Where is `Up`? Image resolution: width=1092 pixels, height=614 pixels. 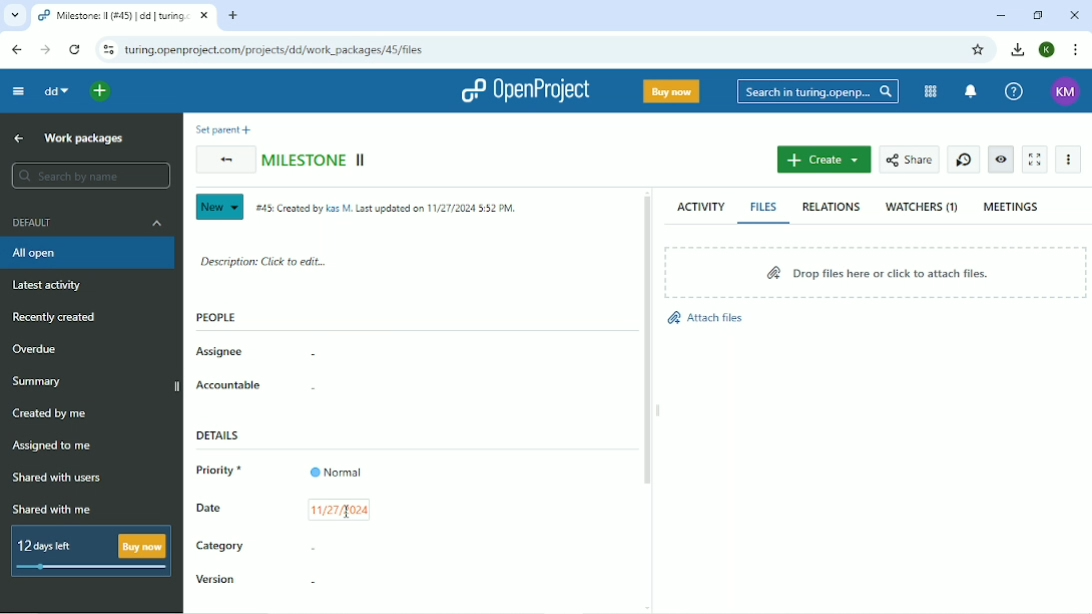
Up is located at coordinates (20, 138).